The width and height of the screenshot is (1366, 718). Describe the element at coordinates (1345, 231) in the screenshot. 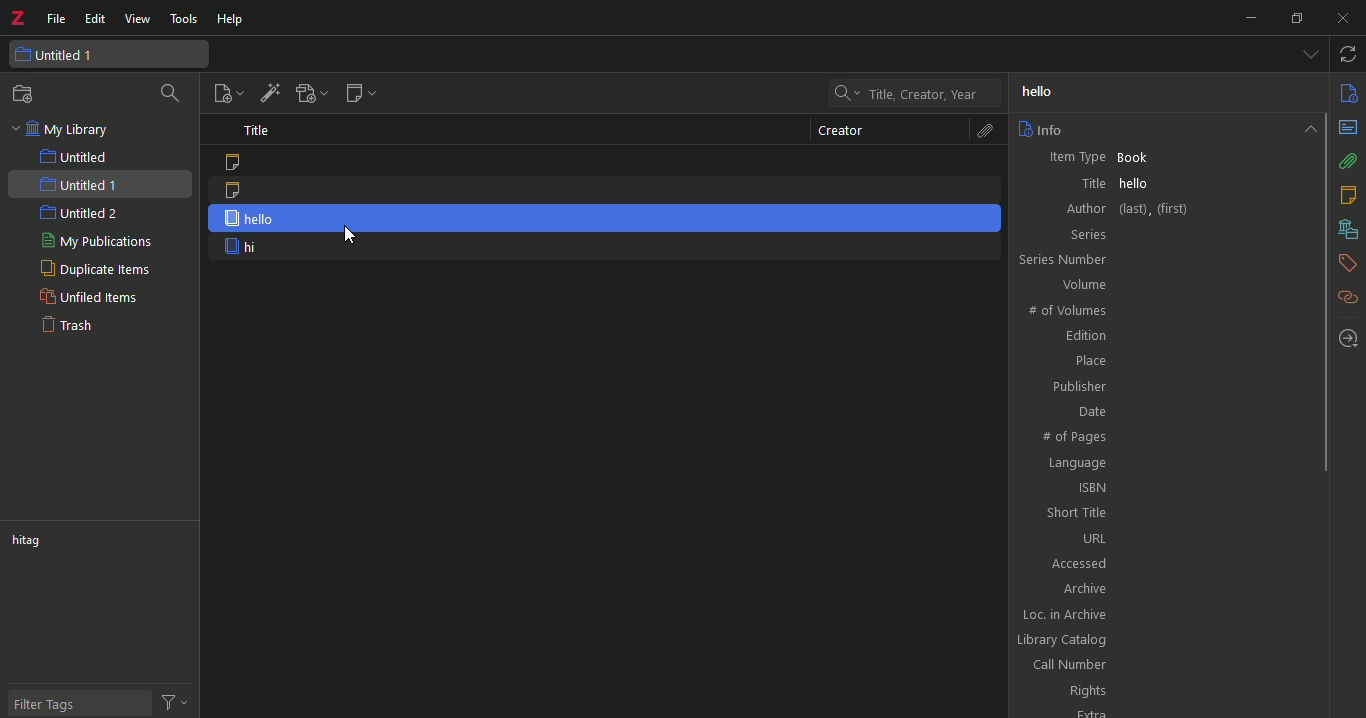

I see `libraries and collections` at that location.